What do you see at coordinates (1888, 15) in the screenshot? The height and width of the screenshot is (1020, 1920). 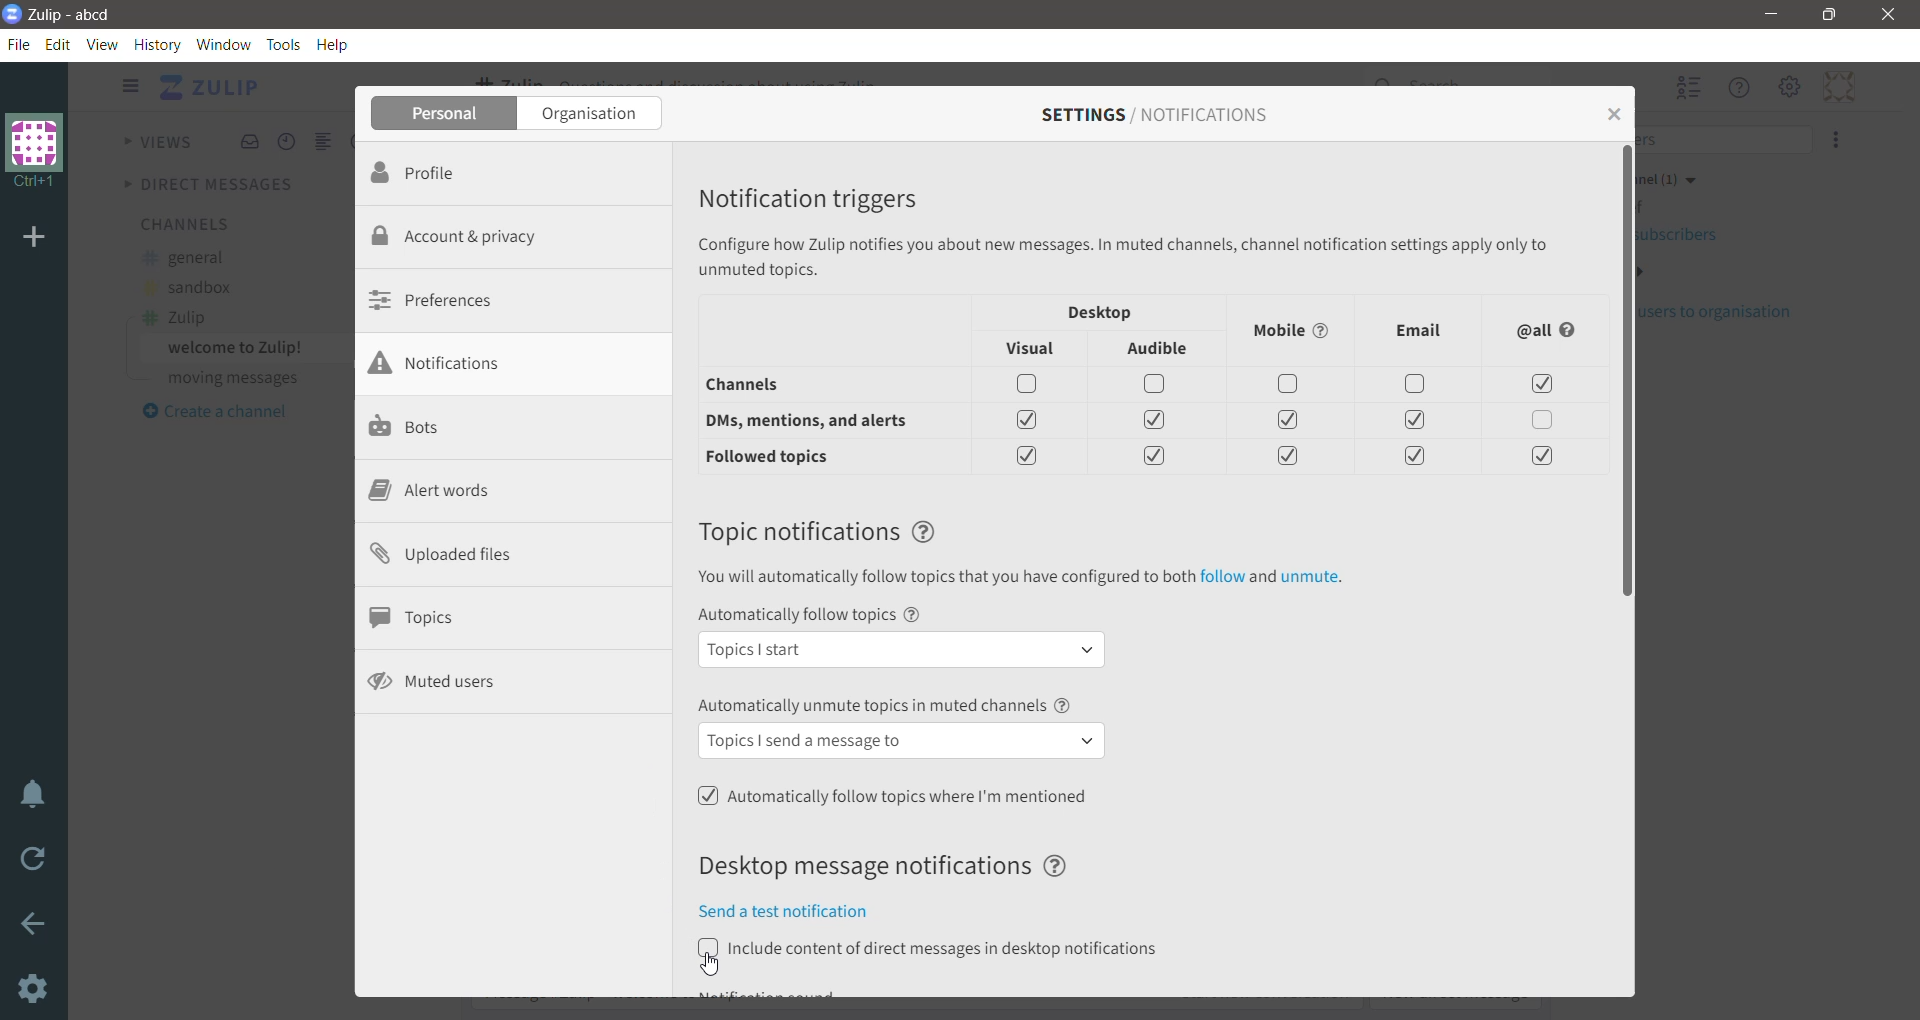 I see `Close` at bounding box center [1888, 15].